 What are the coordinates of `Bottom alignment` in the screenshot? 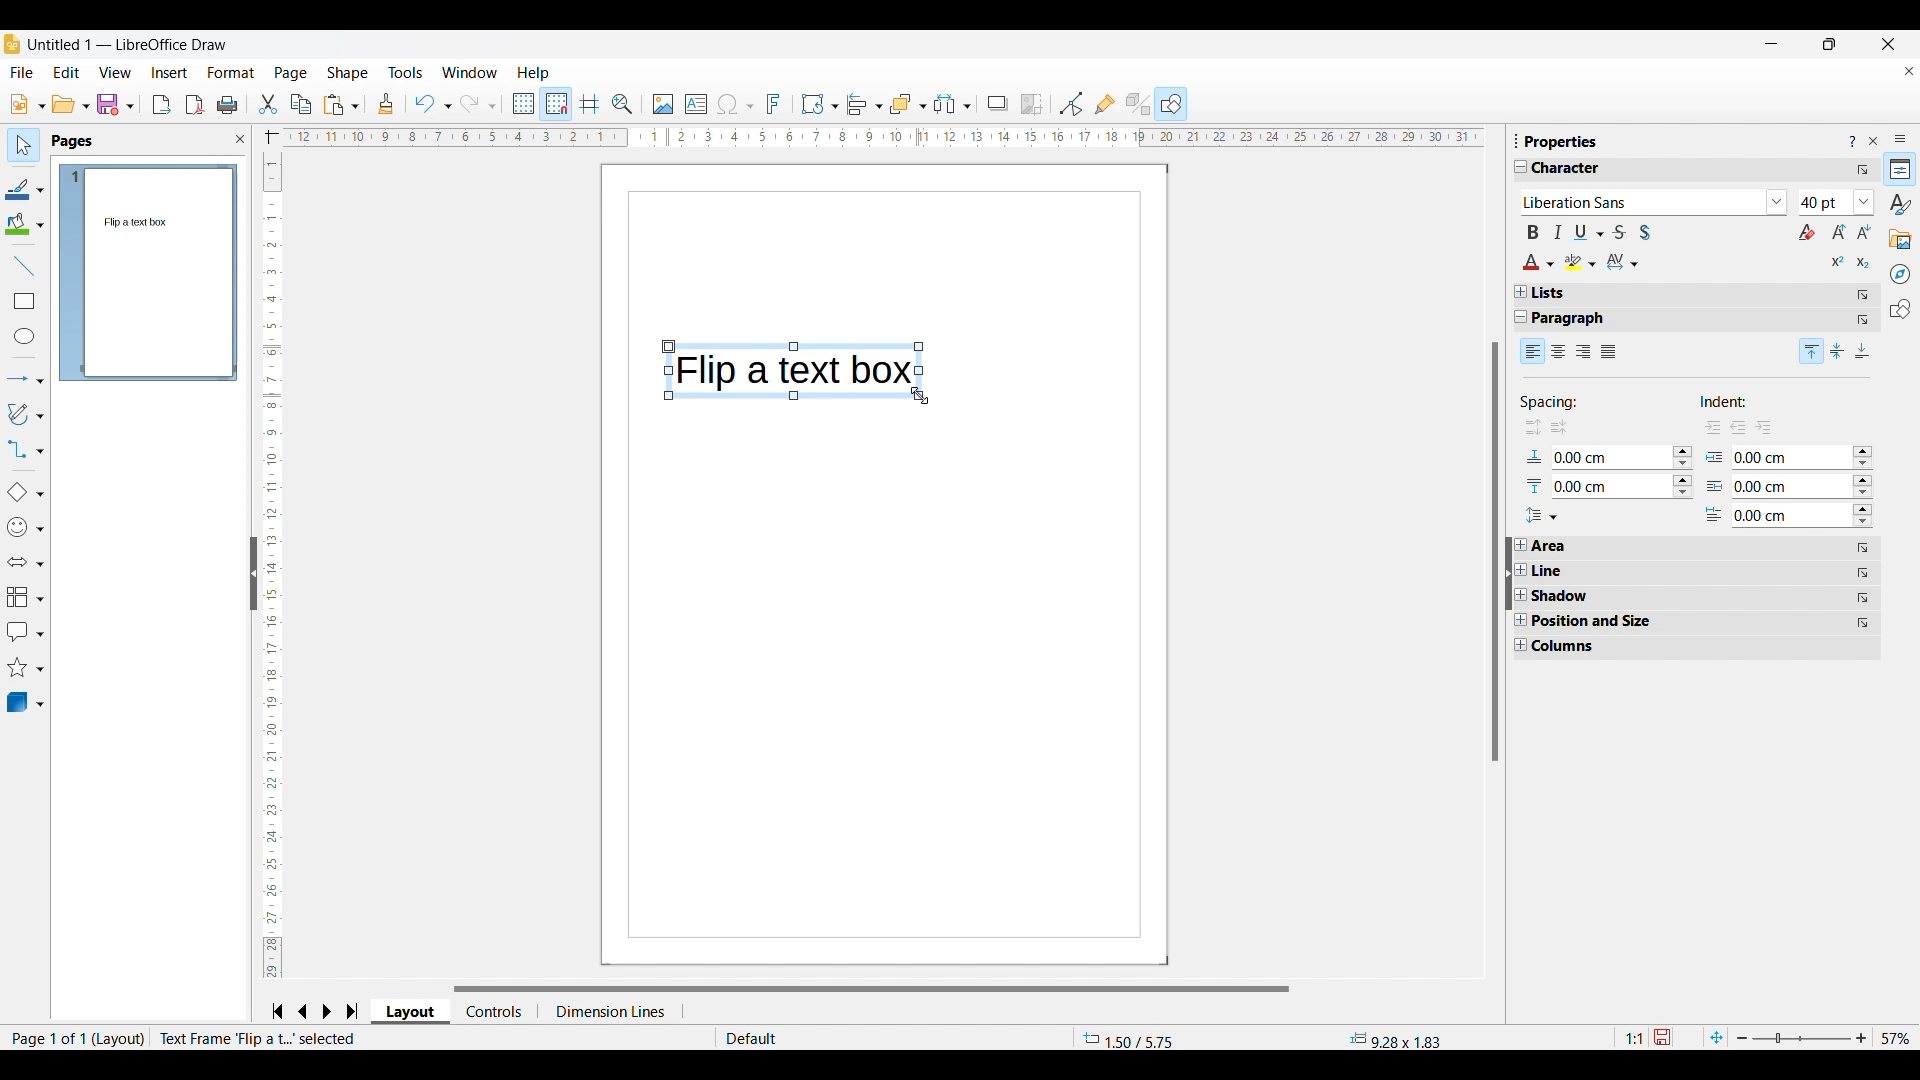 It's located at (1864, 351).